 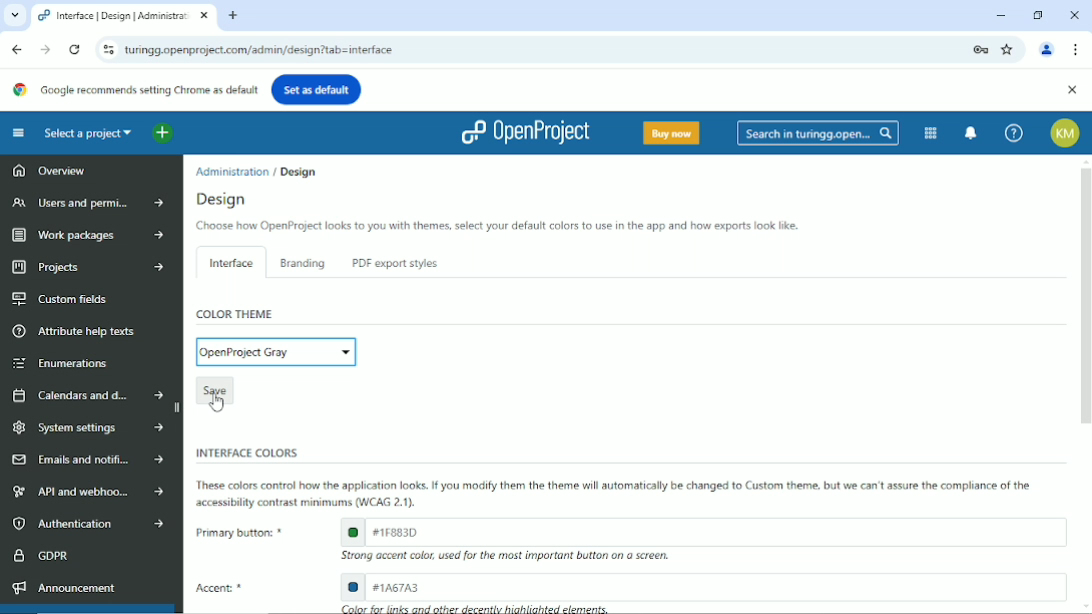 What do you see at coordinates (233, 170) in the screenshot?
I see `Administration` at bounding box center [233, 170].